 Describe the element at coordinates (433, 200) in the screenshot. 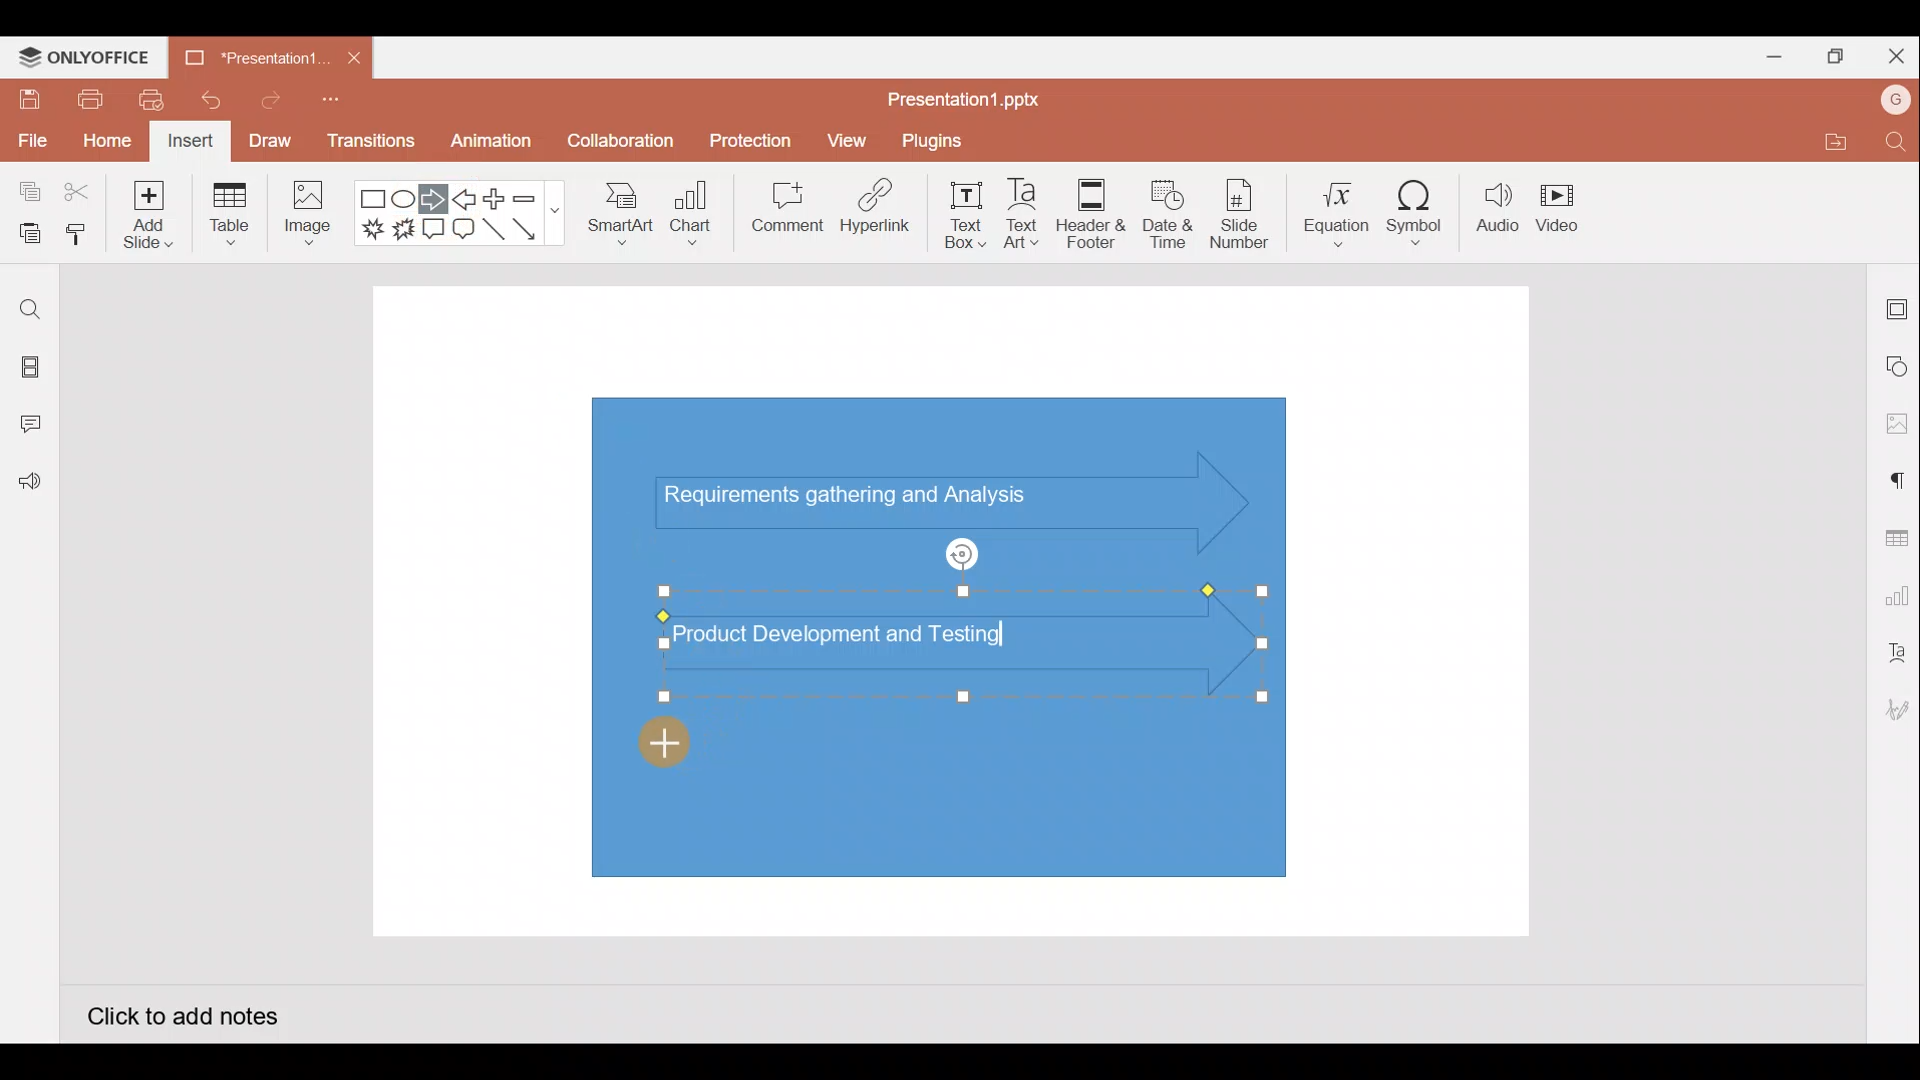

I see `Right arrow` at that location.